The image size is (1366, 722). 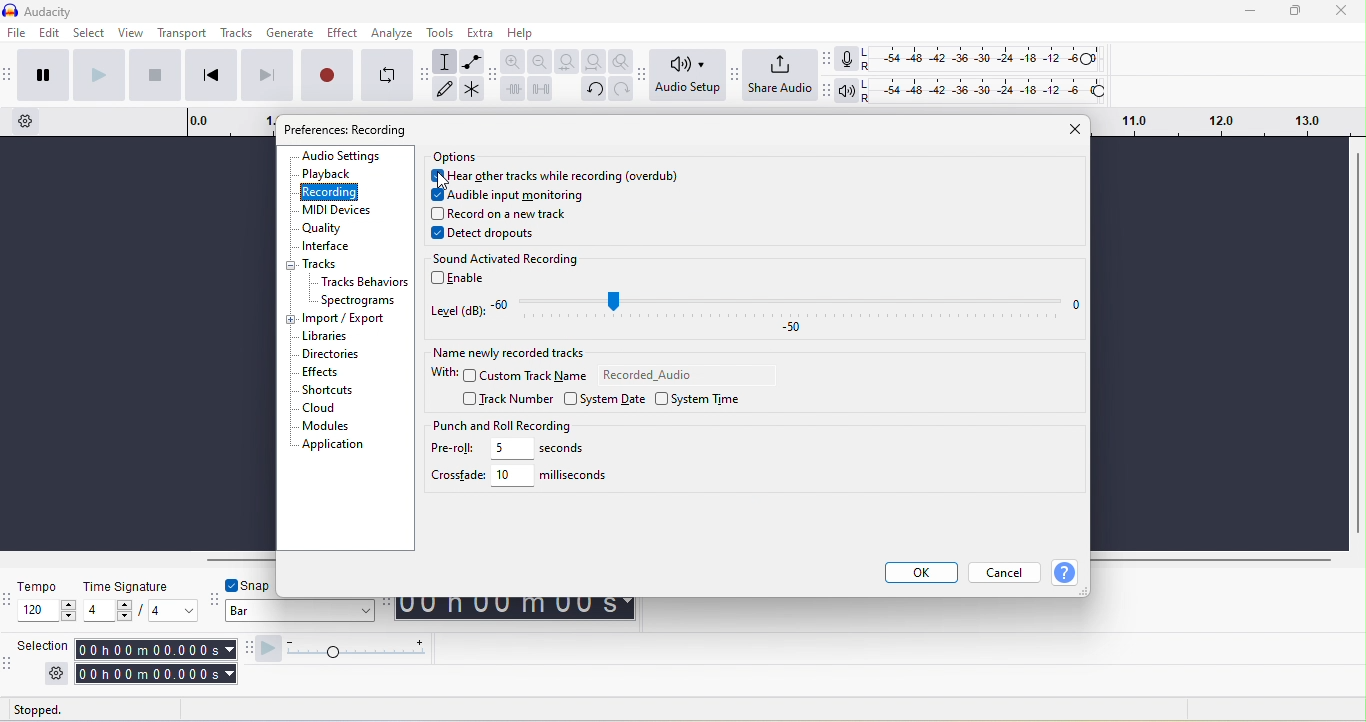 I want to click on fit project to width, so click(x=595, y=61).